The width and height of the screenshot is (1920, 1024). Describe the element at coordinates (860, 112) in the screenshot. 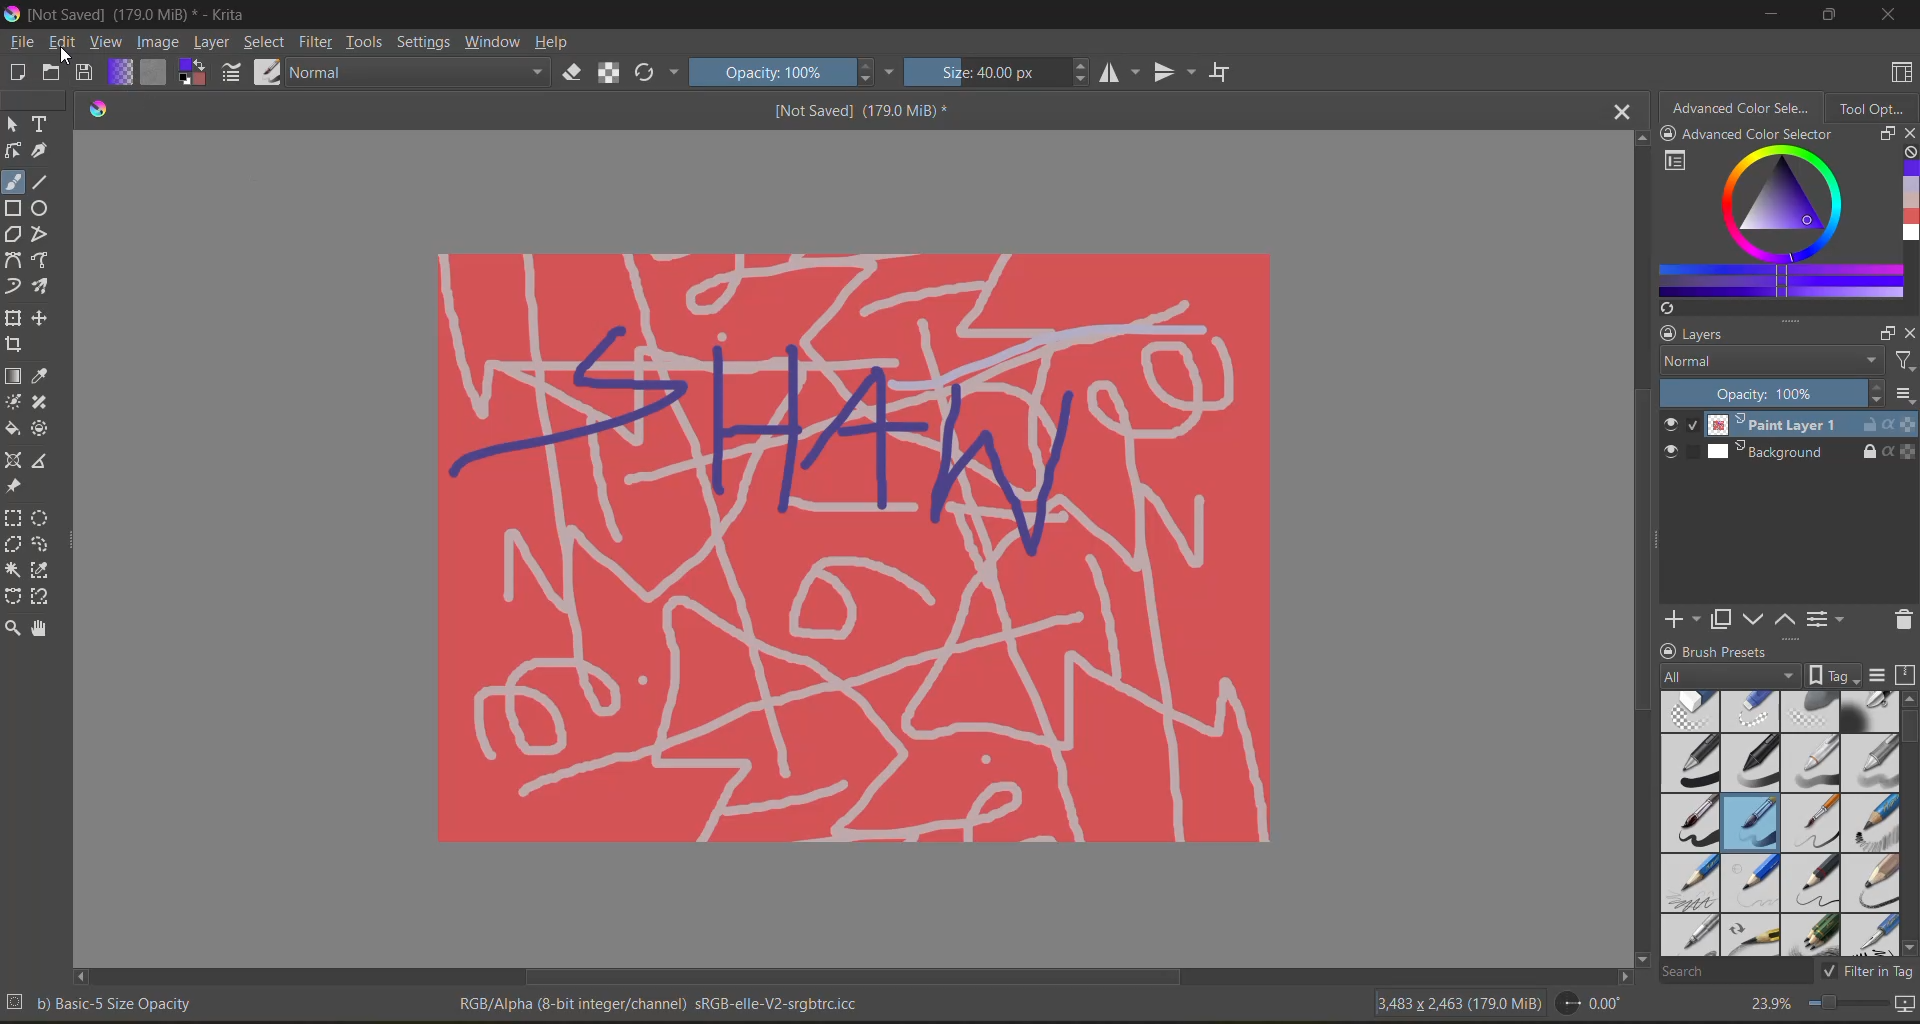

I see `[Not Saved] (179.0 MiB) *` at that location.